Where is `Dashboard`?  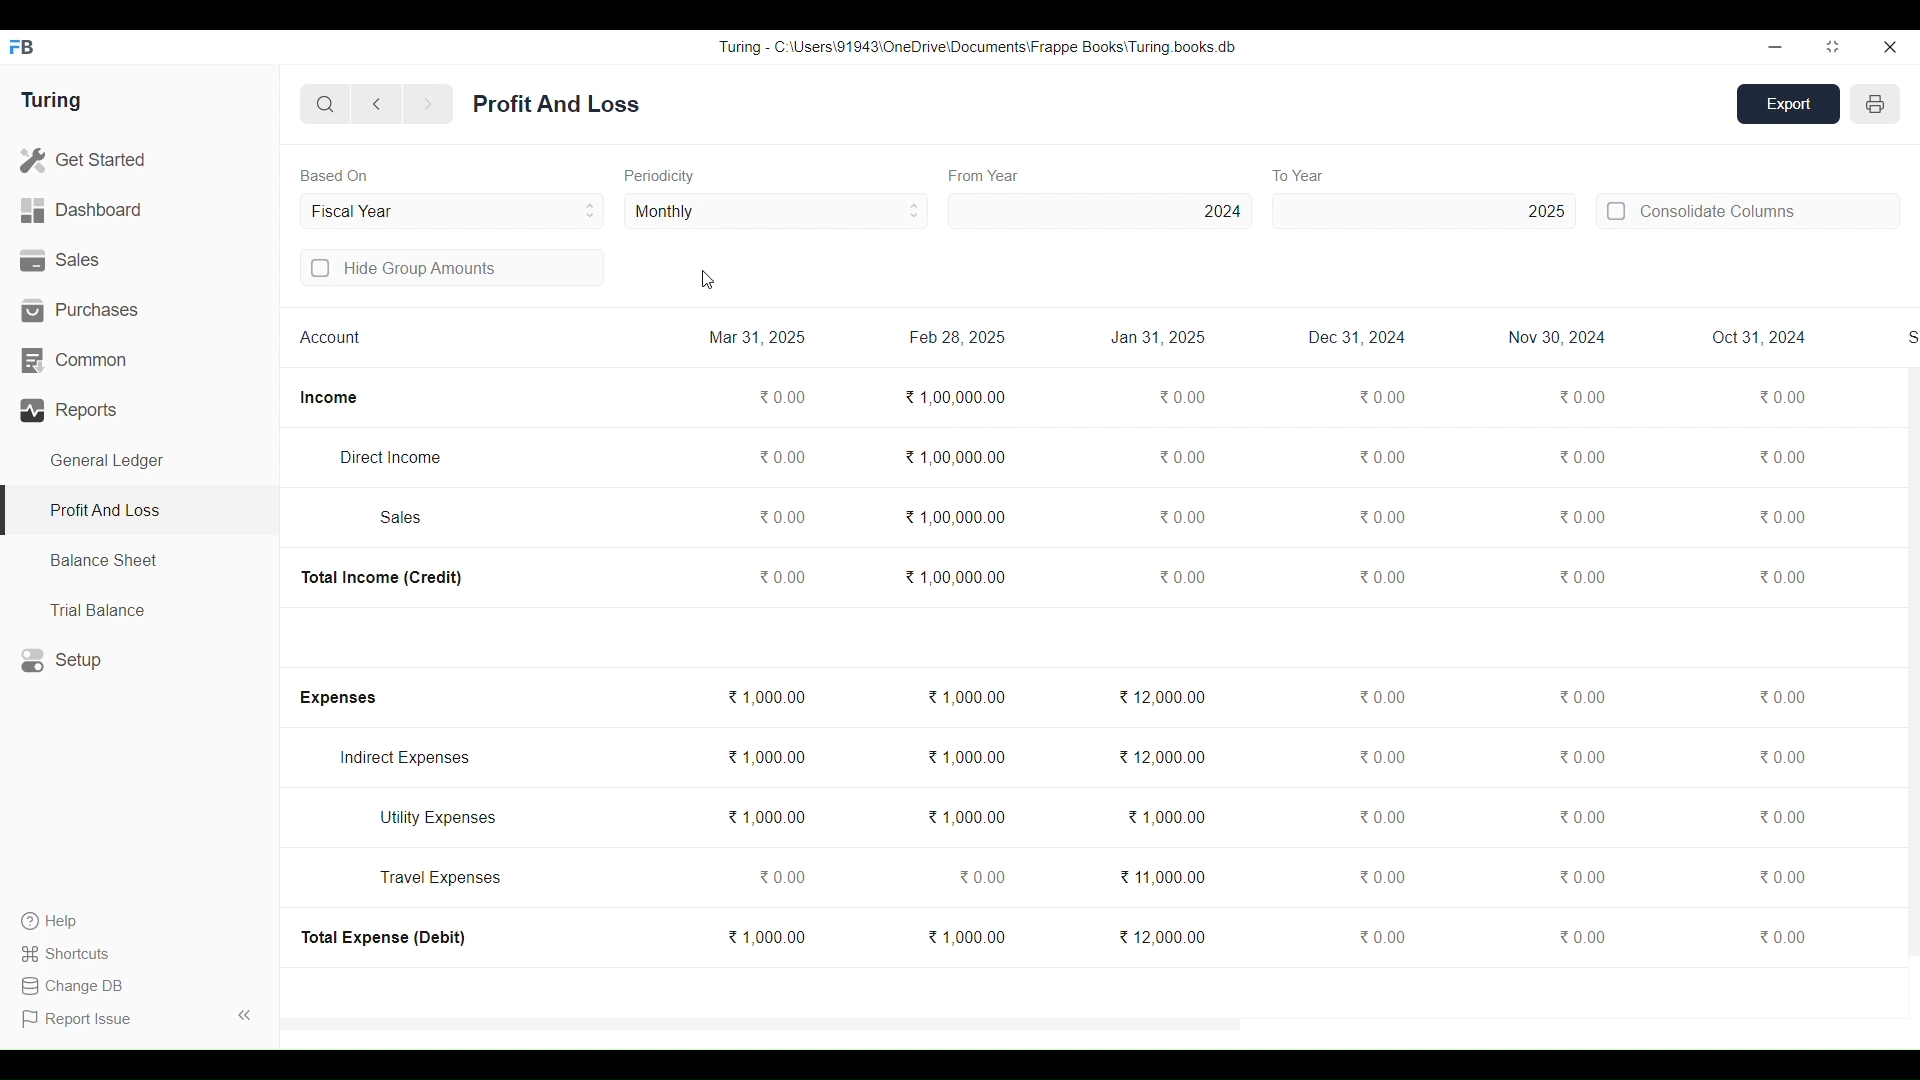 Dashboard is located at coordinates (139, 211).